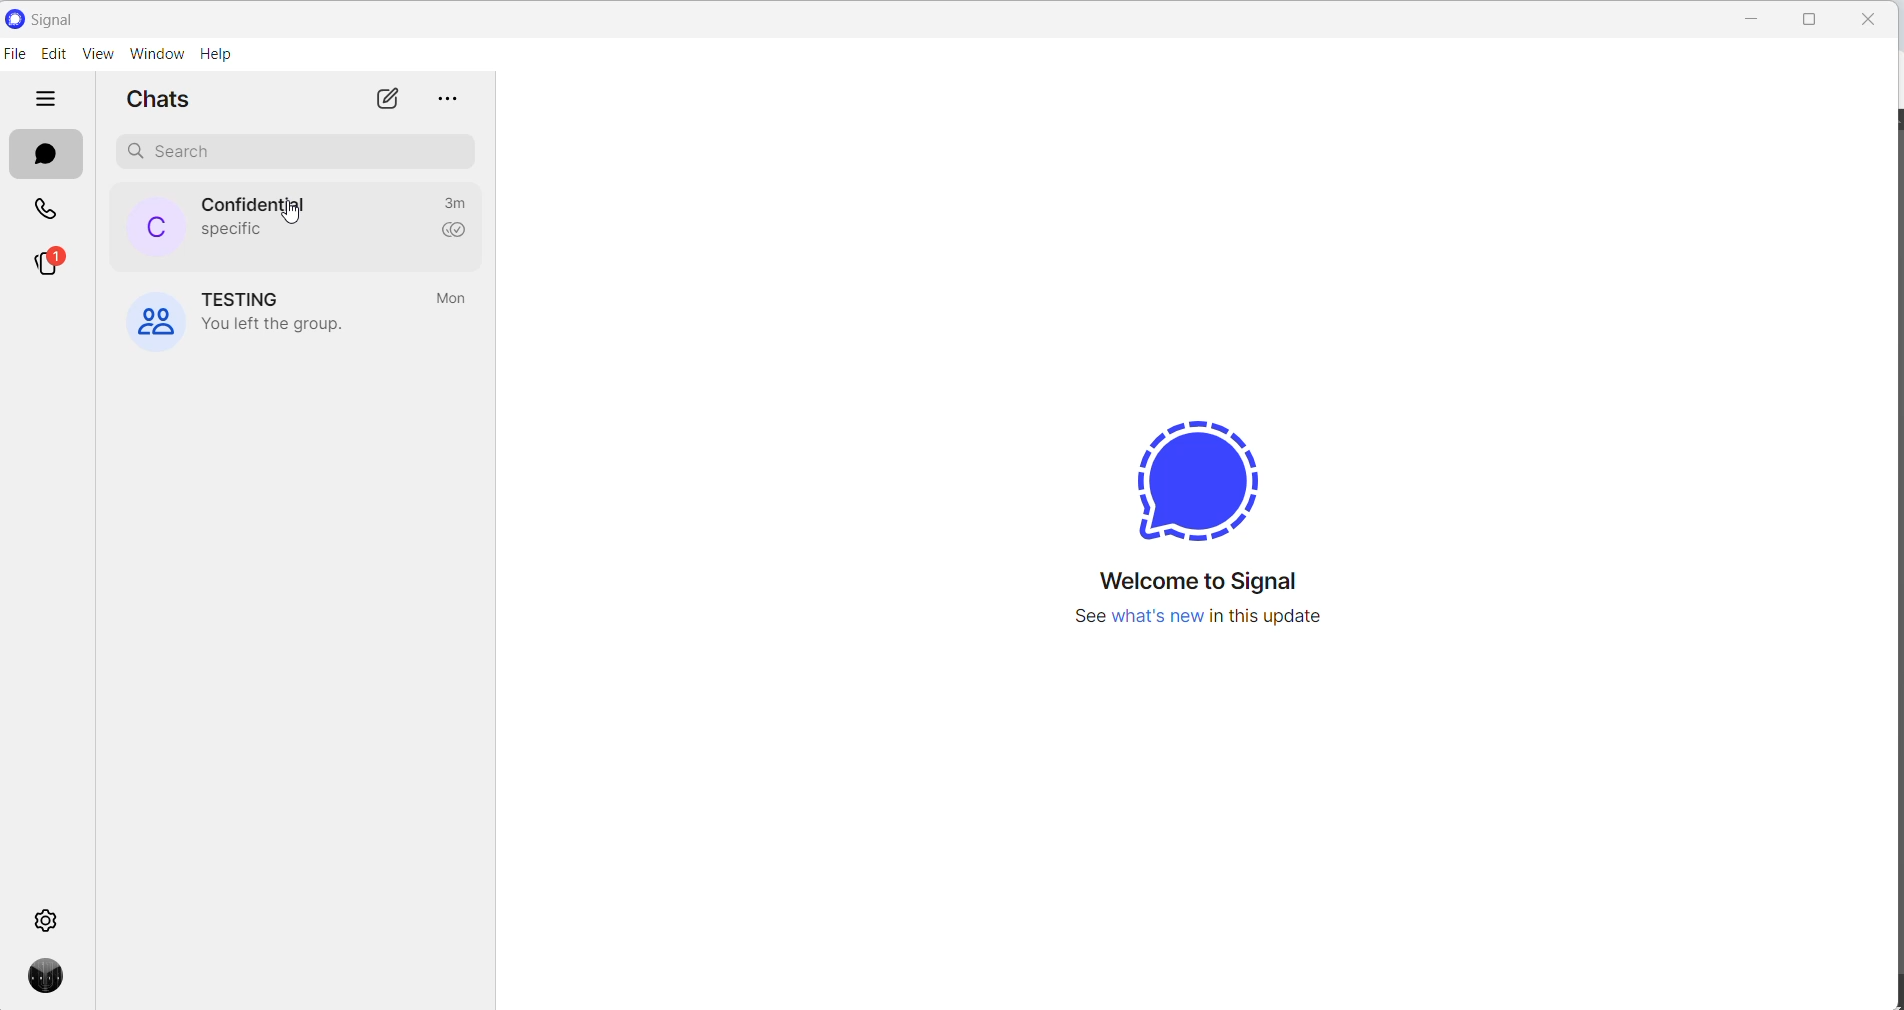 The image size is (1904, 1010). What do you see at coordinates (45, 154) in the screenshot?
I see `chats` at bounding box center [45, 154].